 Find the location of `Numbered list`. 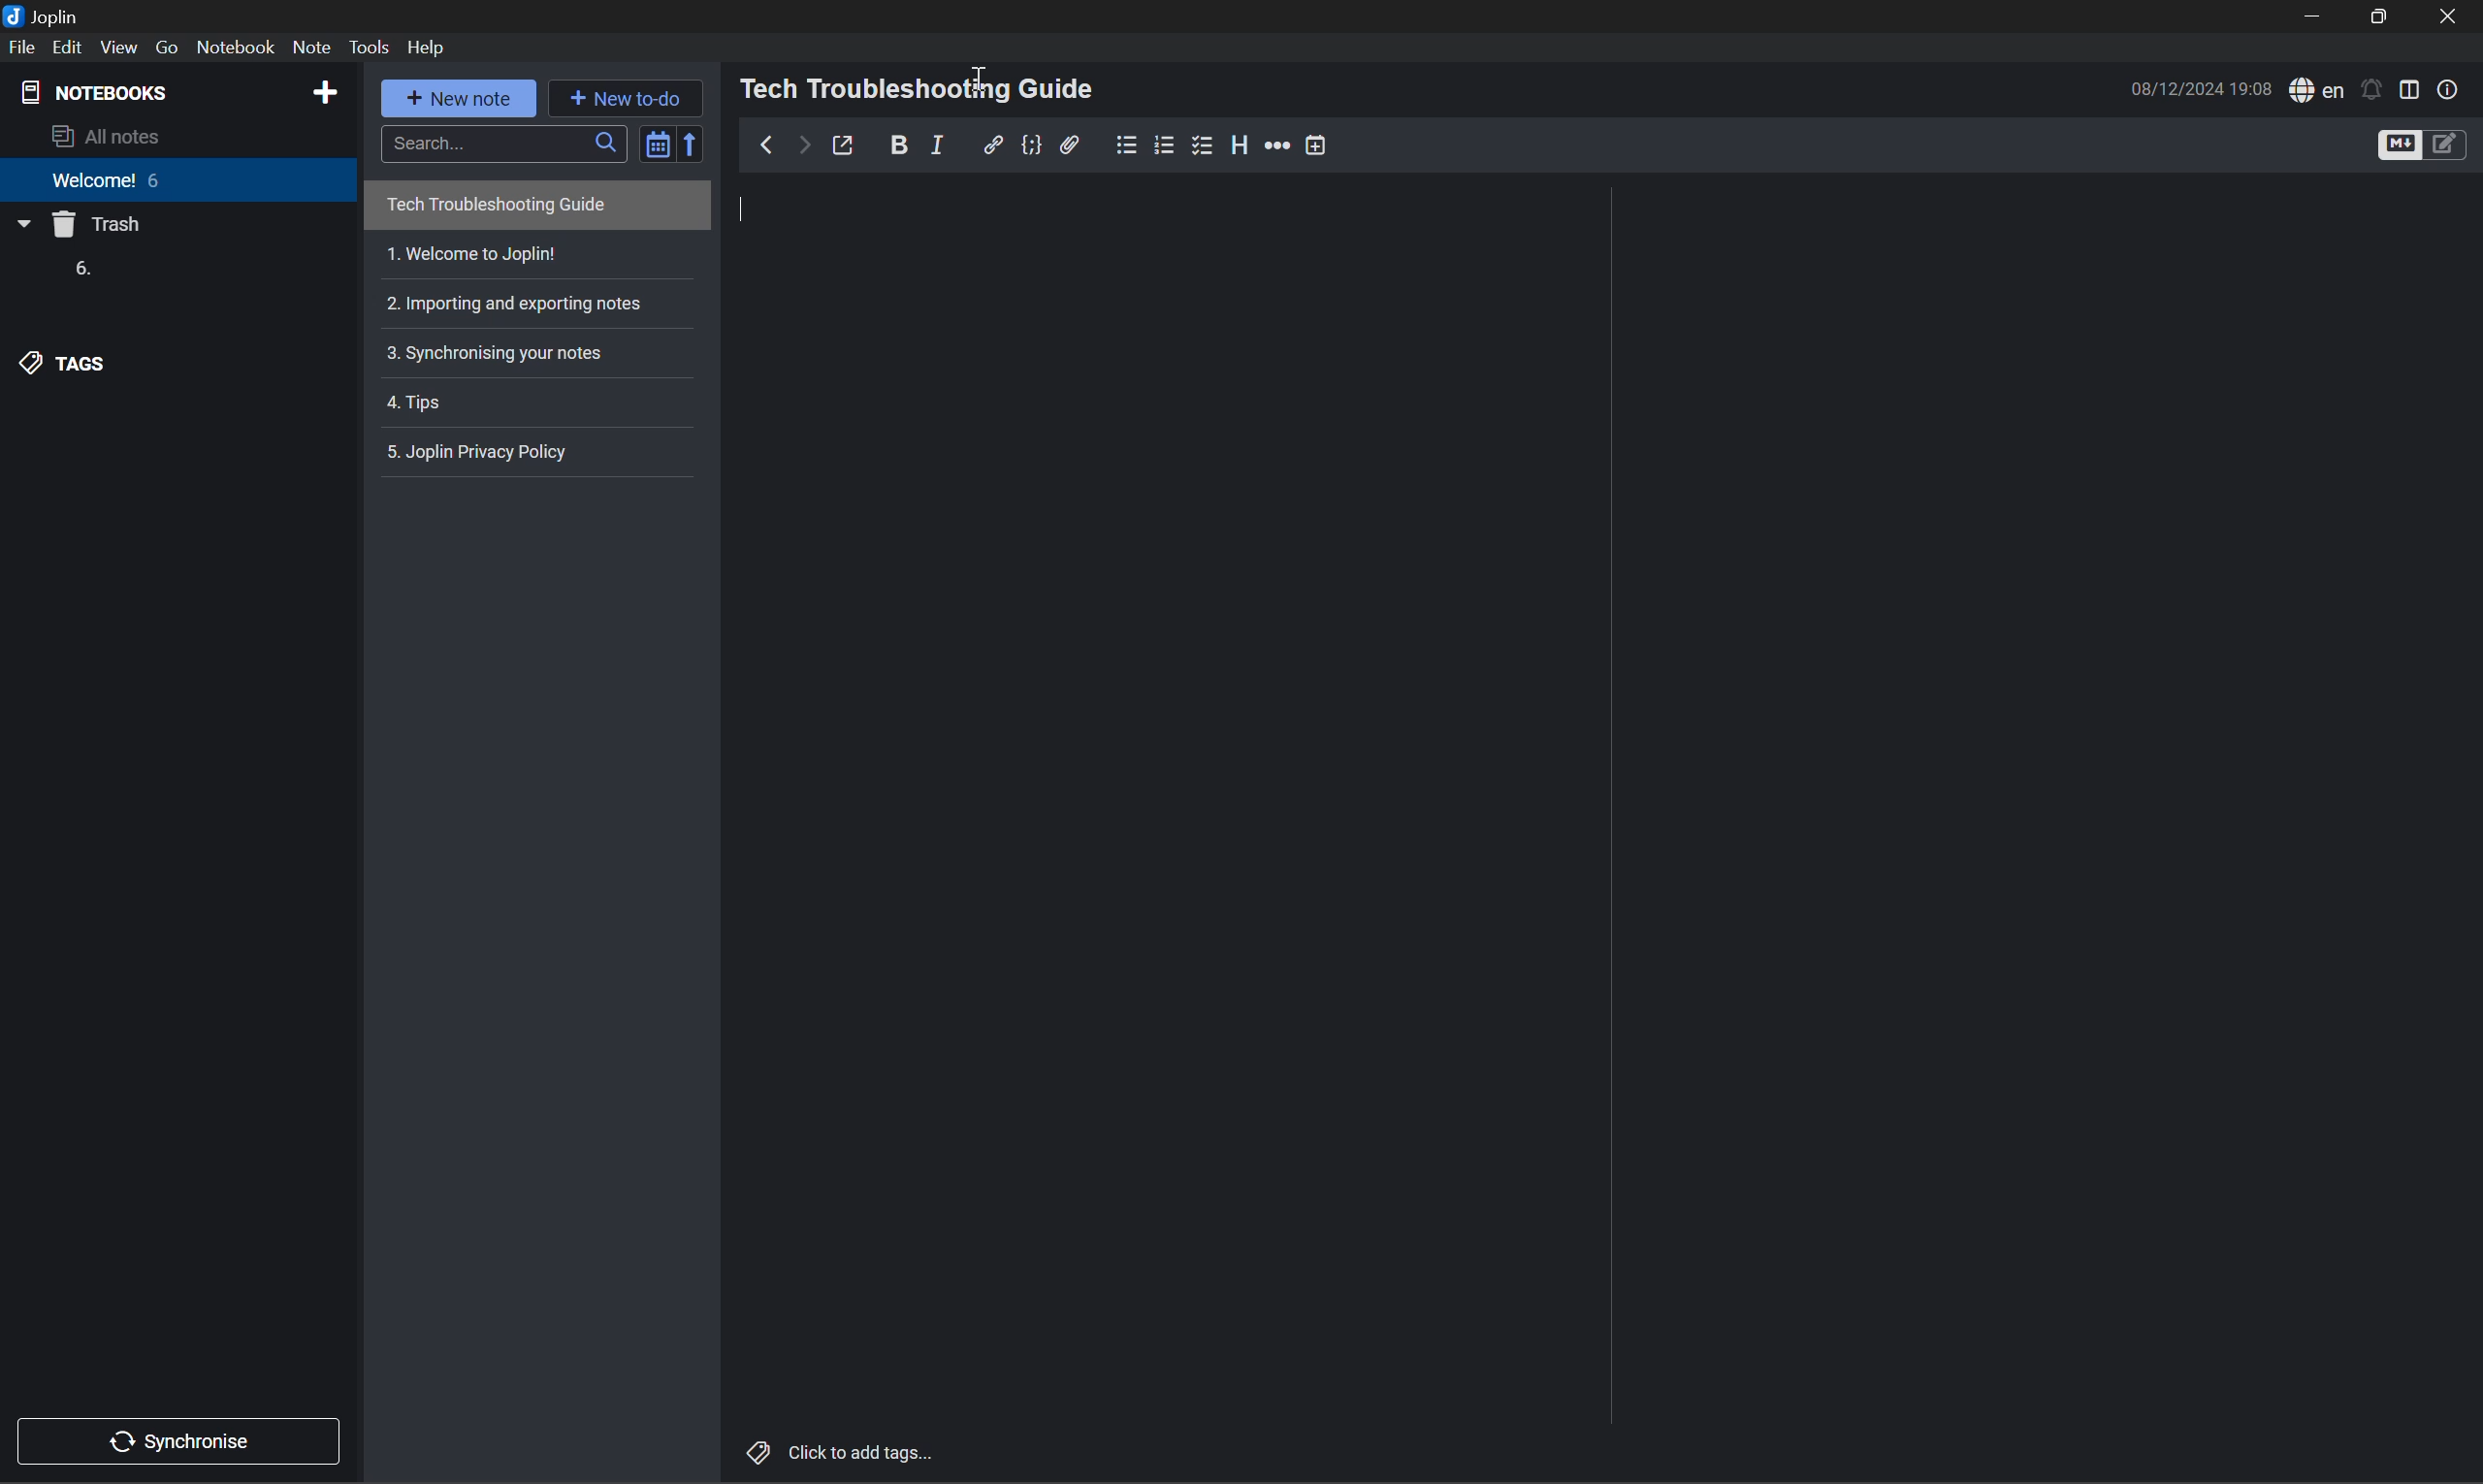

Numbered list is located at coordinates (1166, 144).